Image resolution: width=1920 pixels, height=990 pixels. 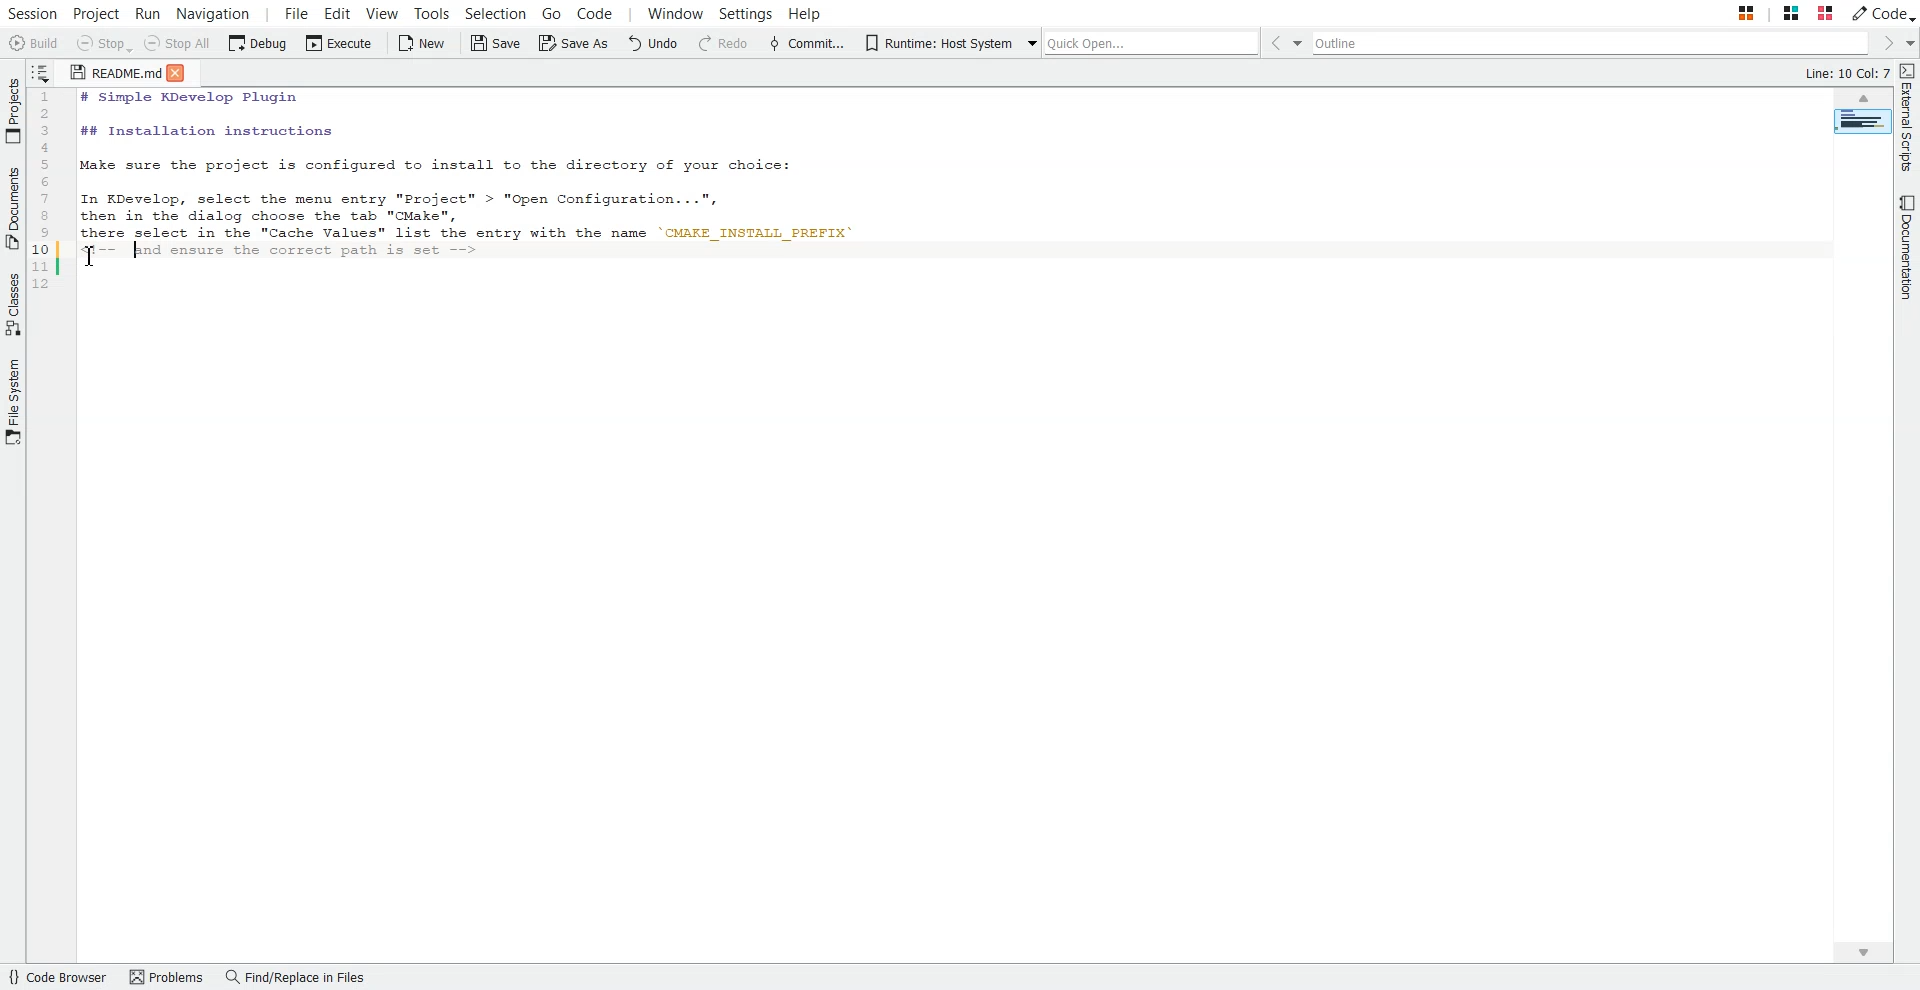 What do you see at coordinates (747, 12) in the screenshot?
I see `Settings` at bounding box center [747, 12].